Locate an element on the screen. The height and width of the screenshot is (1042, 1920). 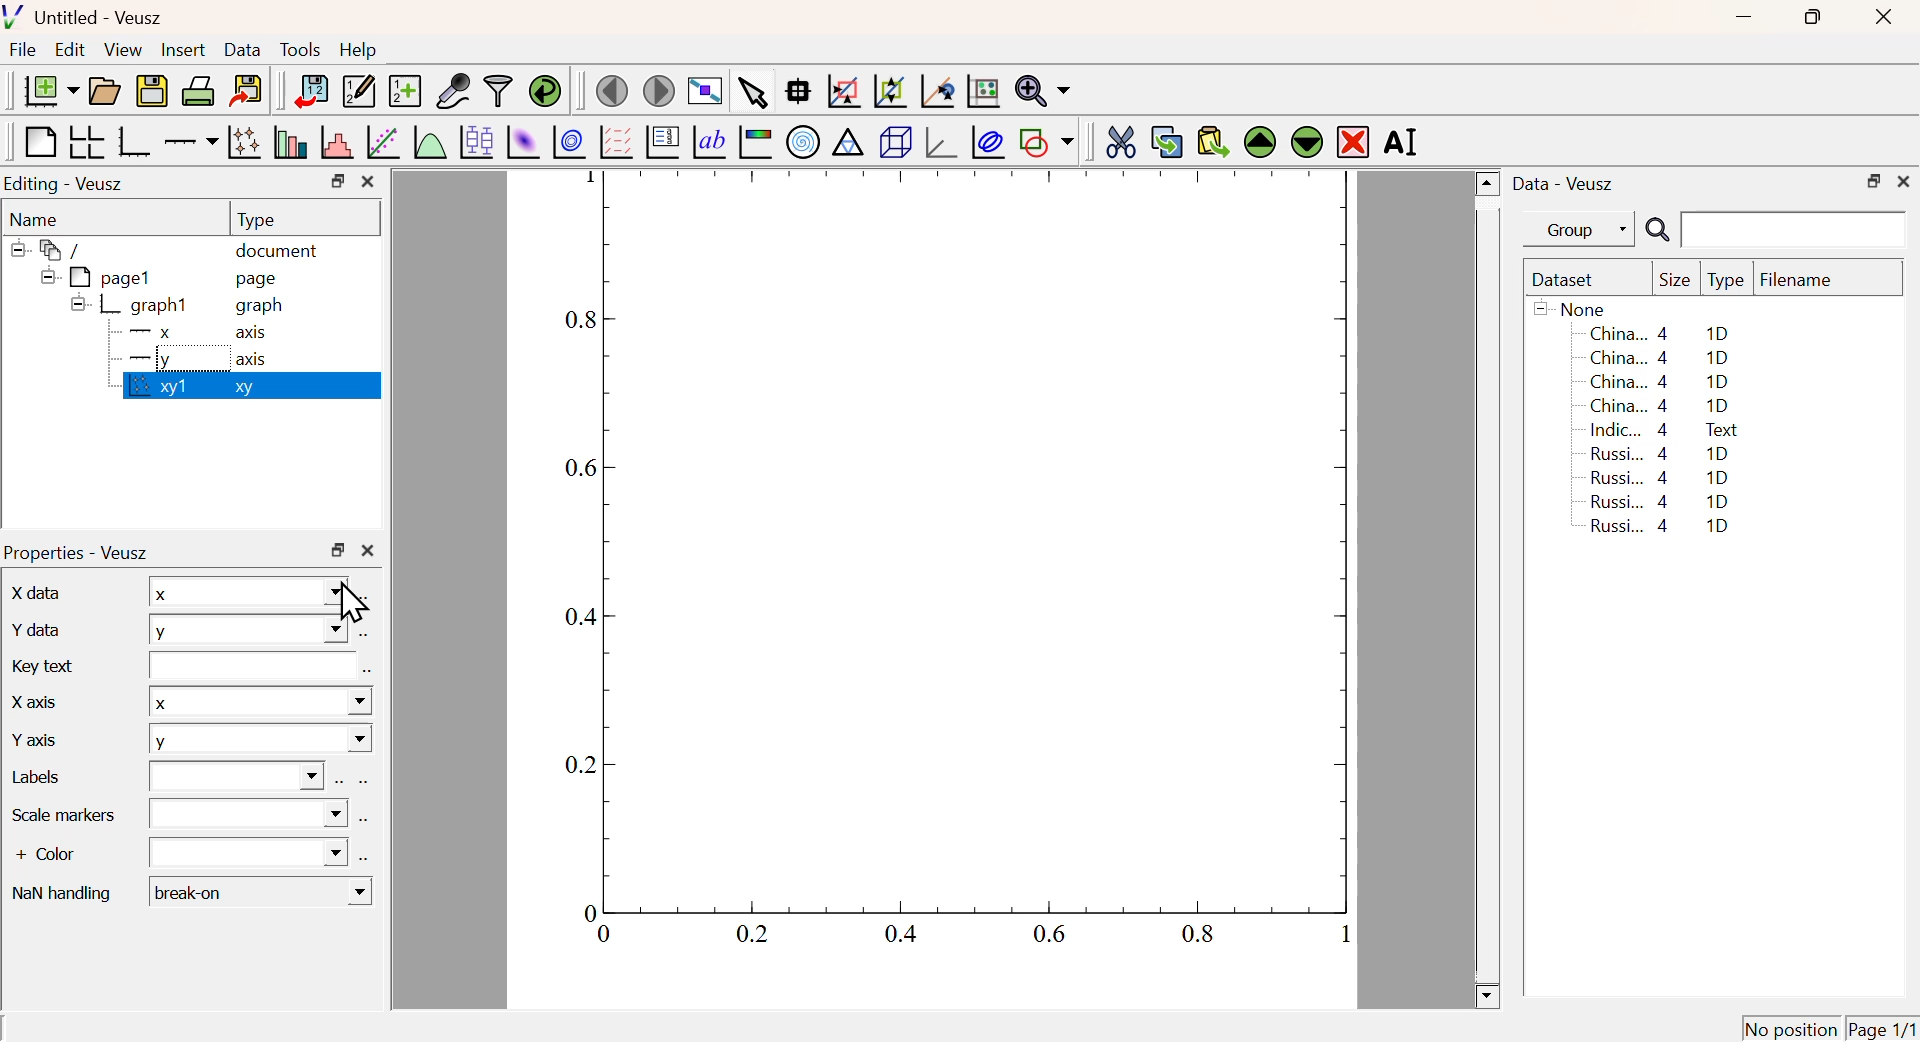
Russi... 4 1D is located at coordinates (1663, 453).